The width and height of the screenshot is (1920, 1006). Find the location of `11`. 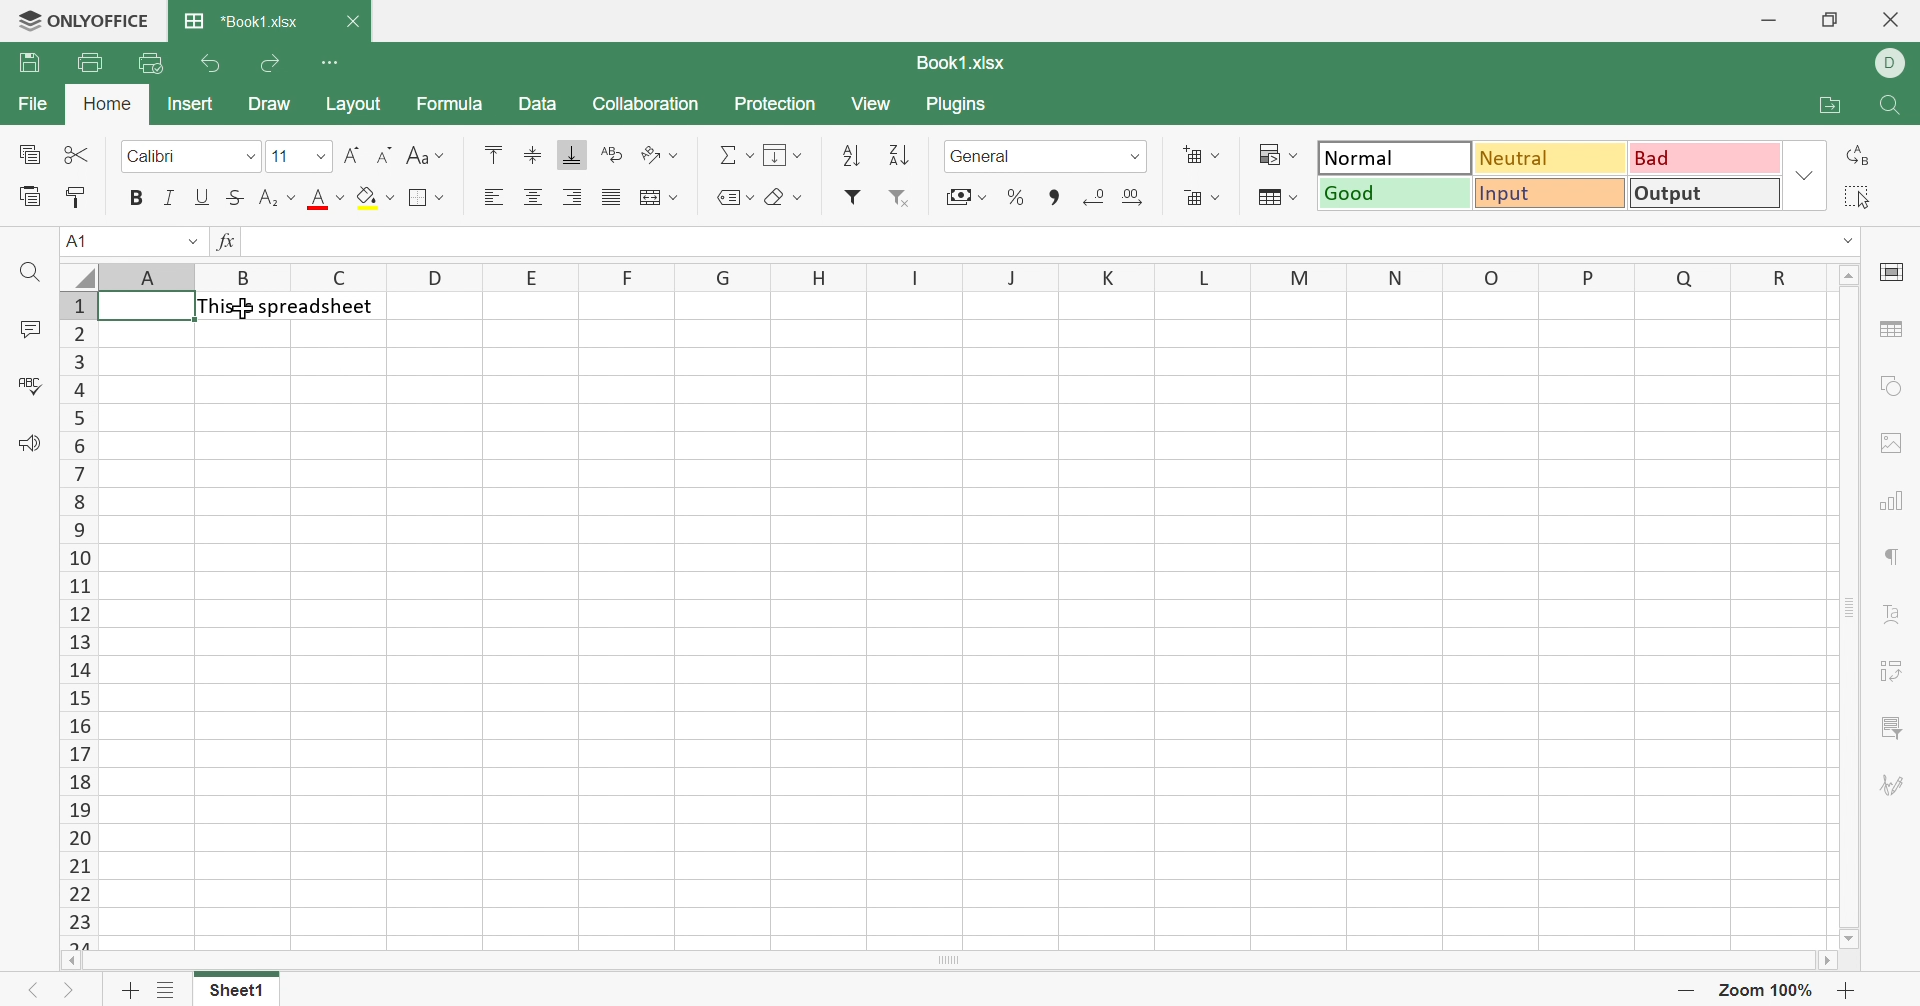

11 is located at coordinates (279, 155).